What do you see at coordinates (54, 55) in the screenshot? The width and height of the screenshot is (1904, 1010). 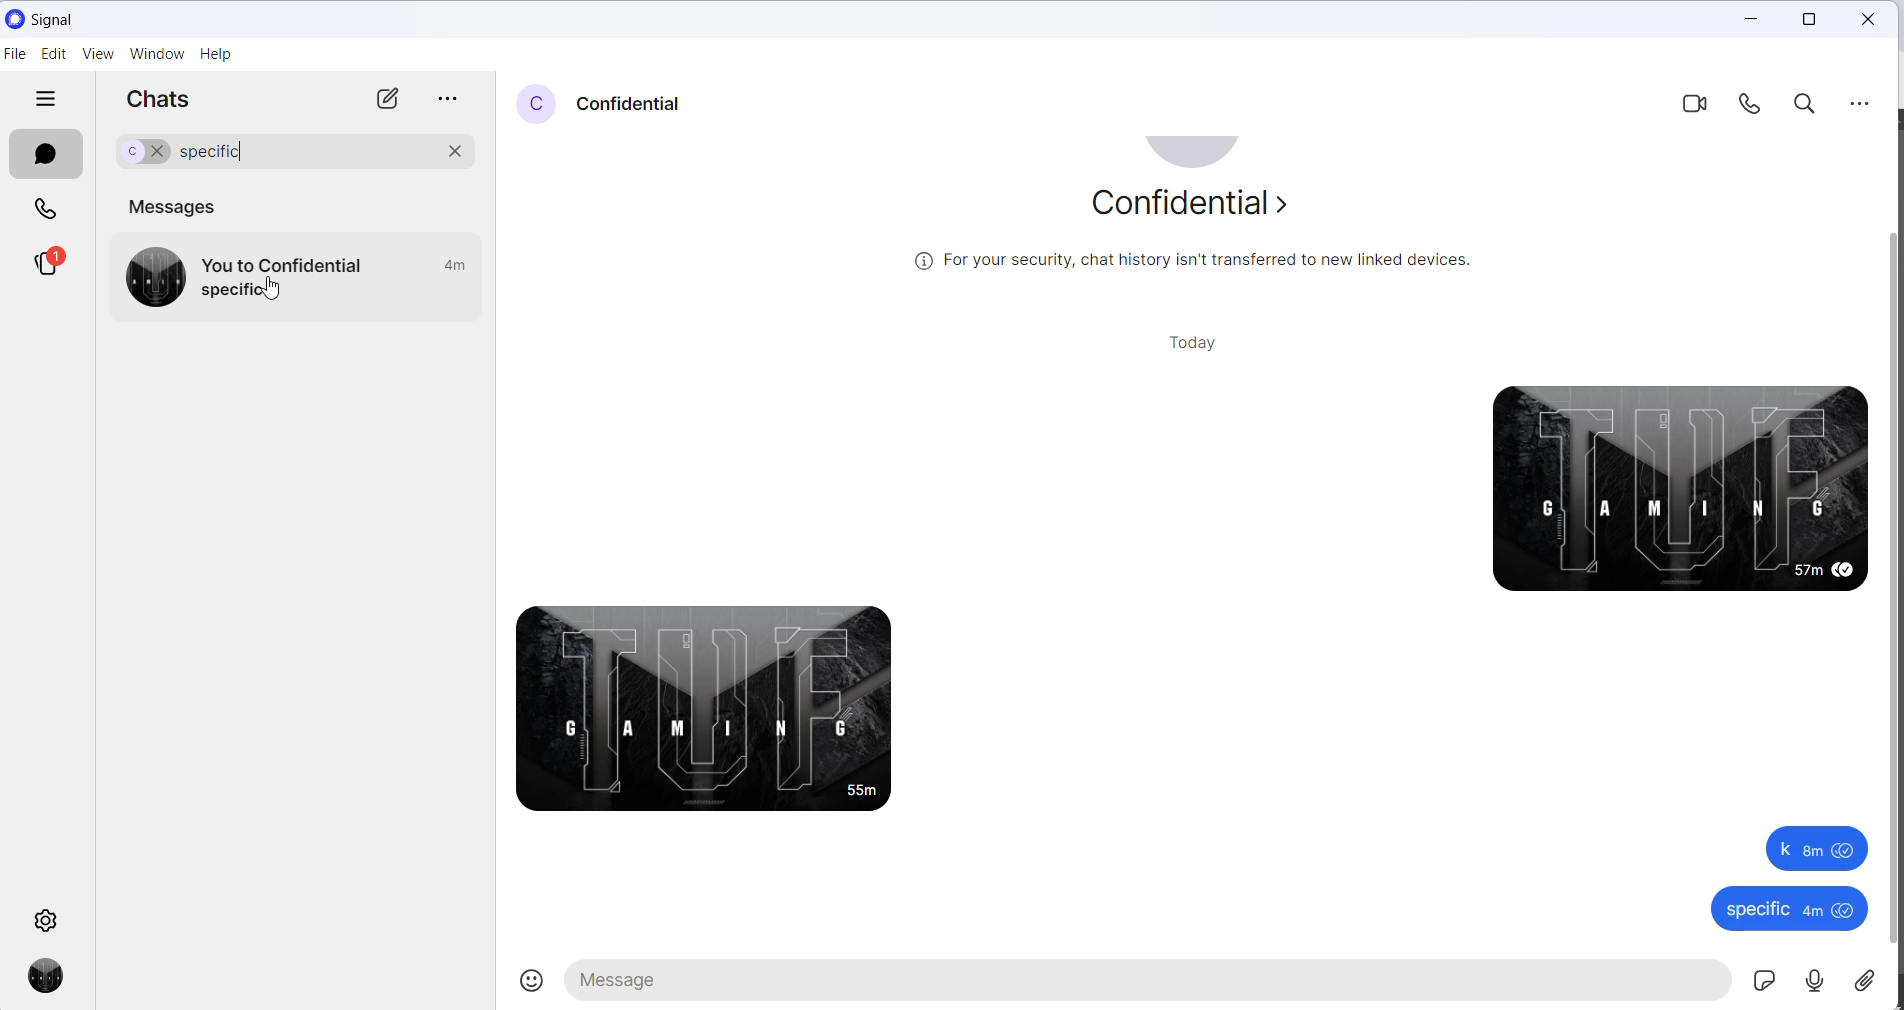 I see `edit` at bounding box center [54, 55].